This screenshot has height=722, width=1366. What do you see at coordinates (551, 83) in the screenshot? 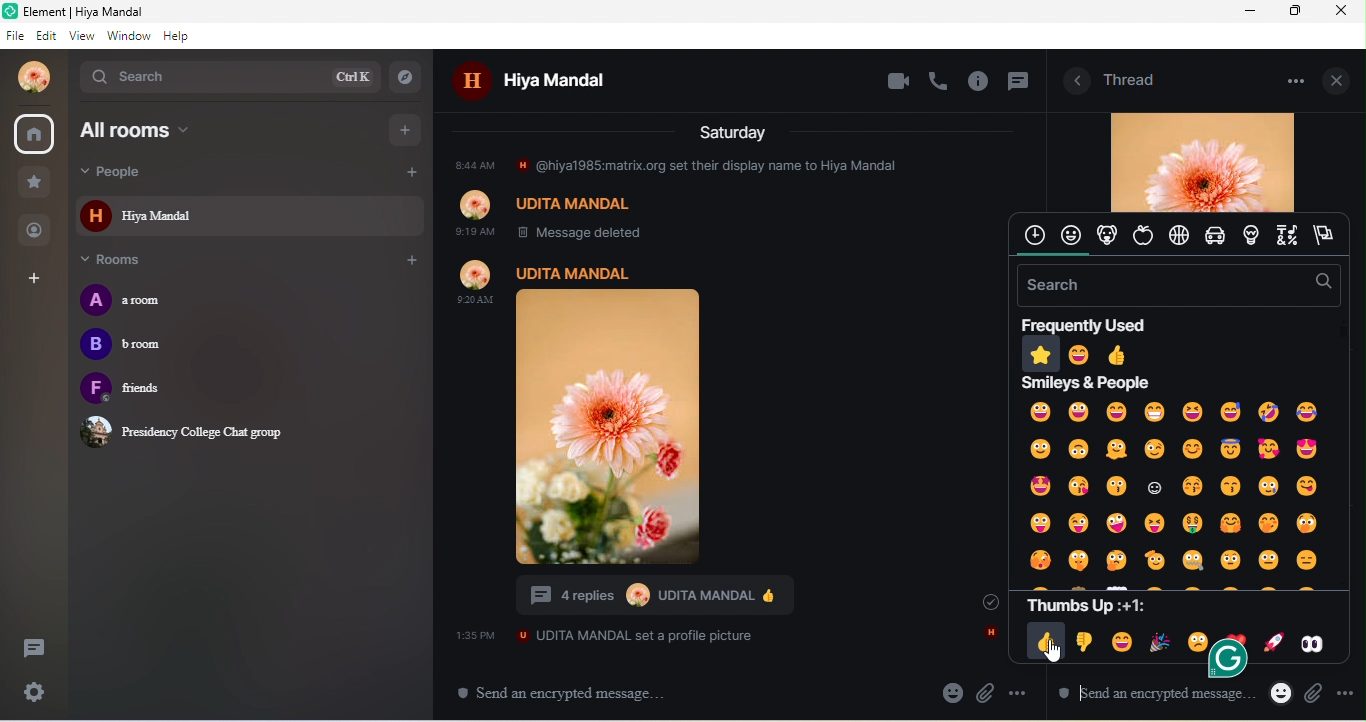
I see `hiya mandal` at bounding box center [551, 83].